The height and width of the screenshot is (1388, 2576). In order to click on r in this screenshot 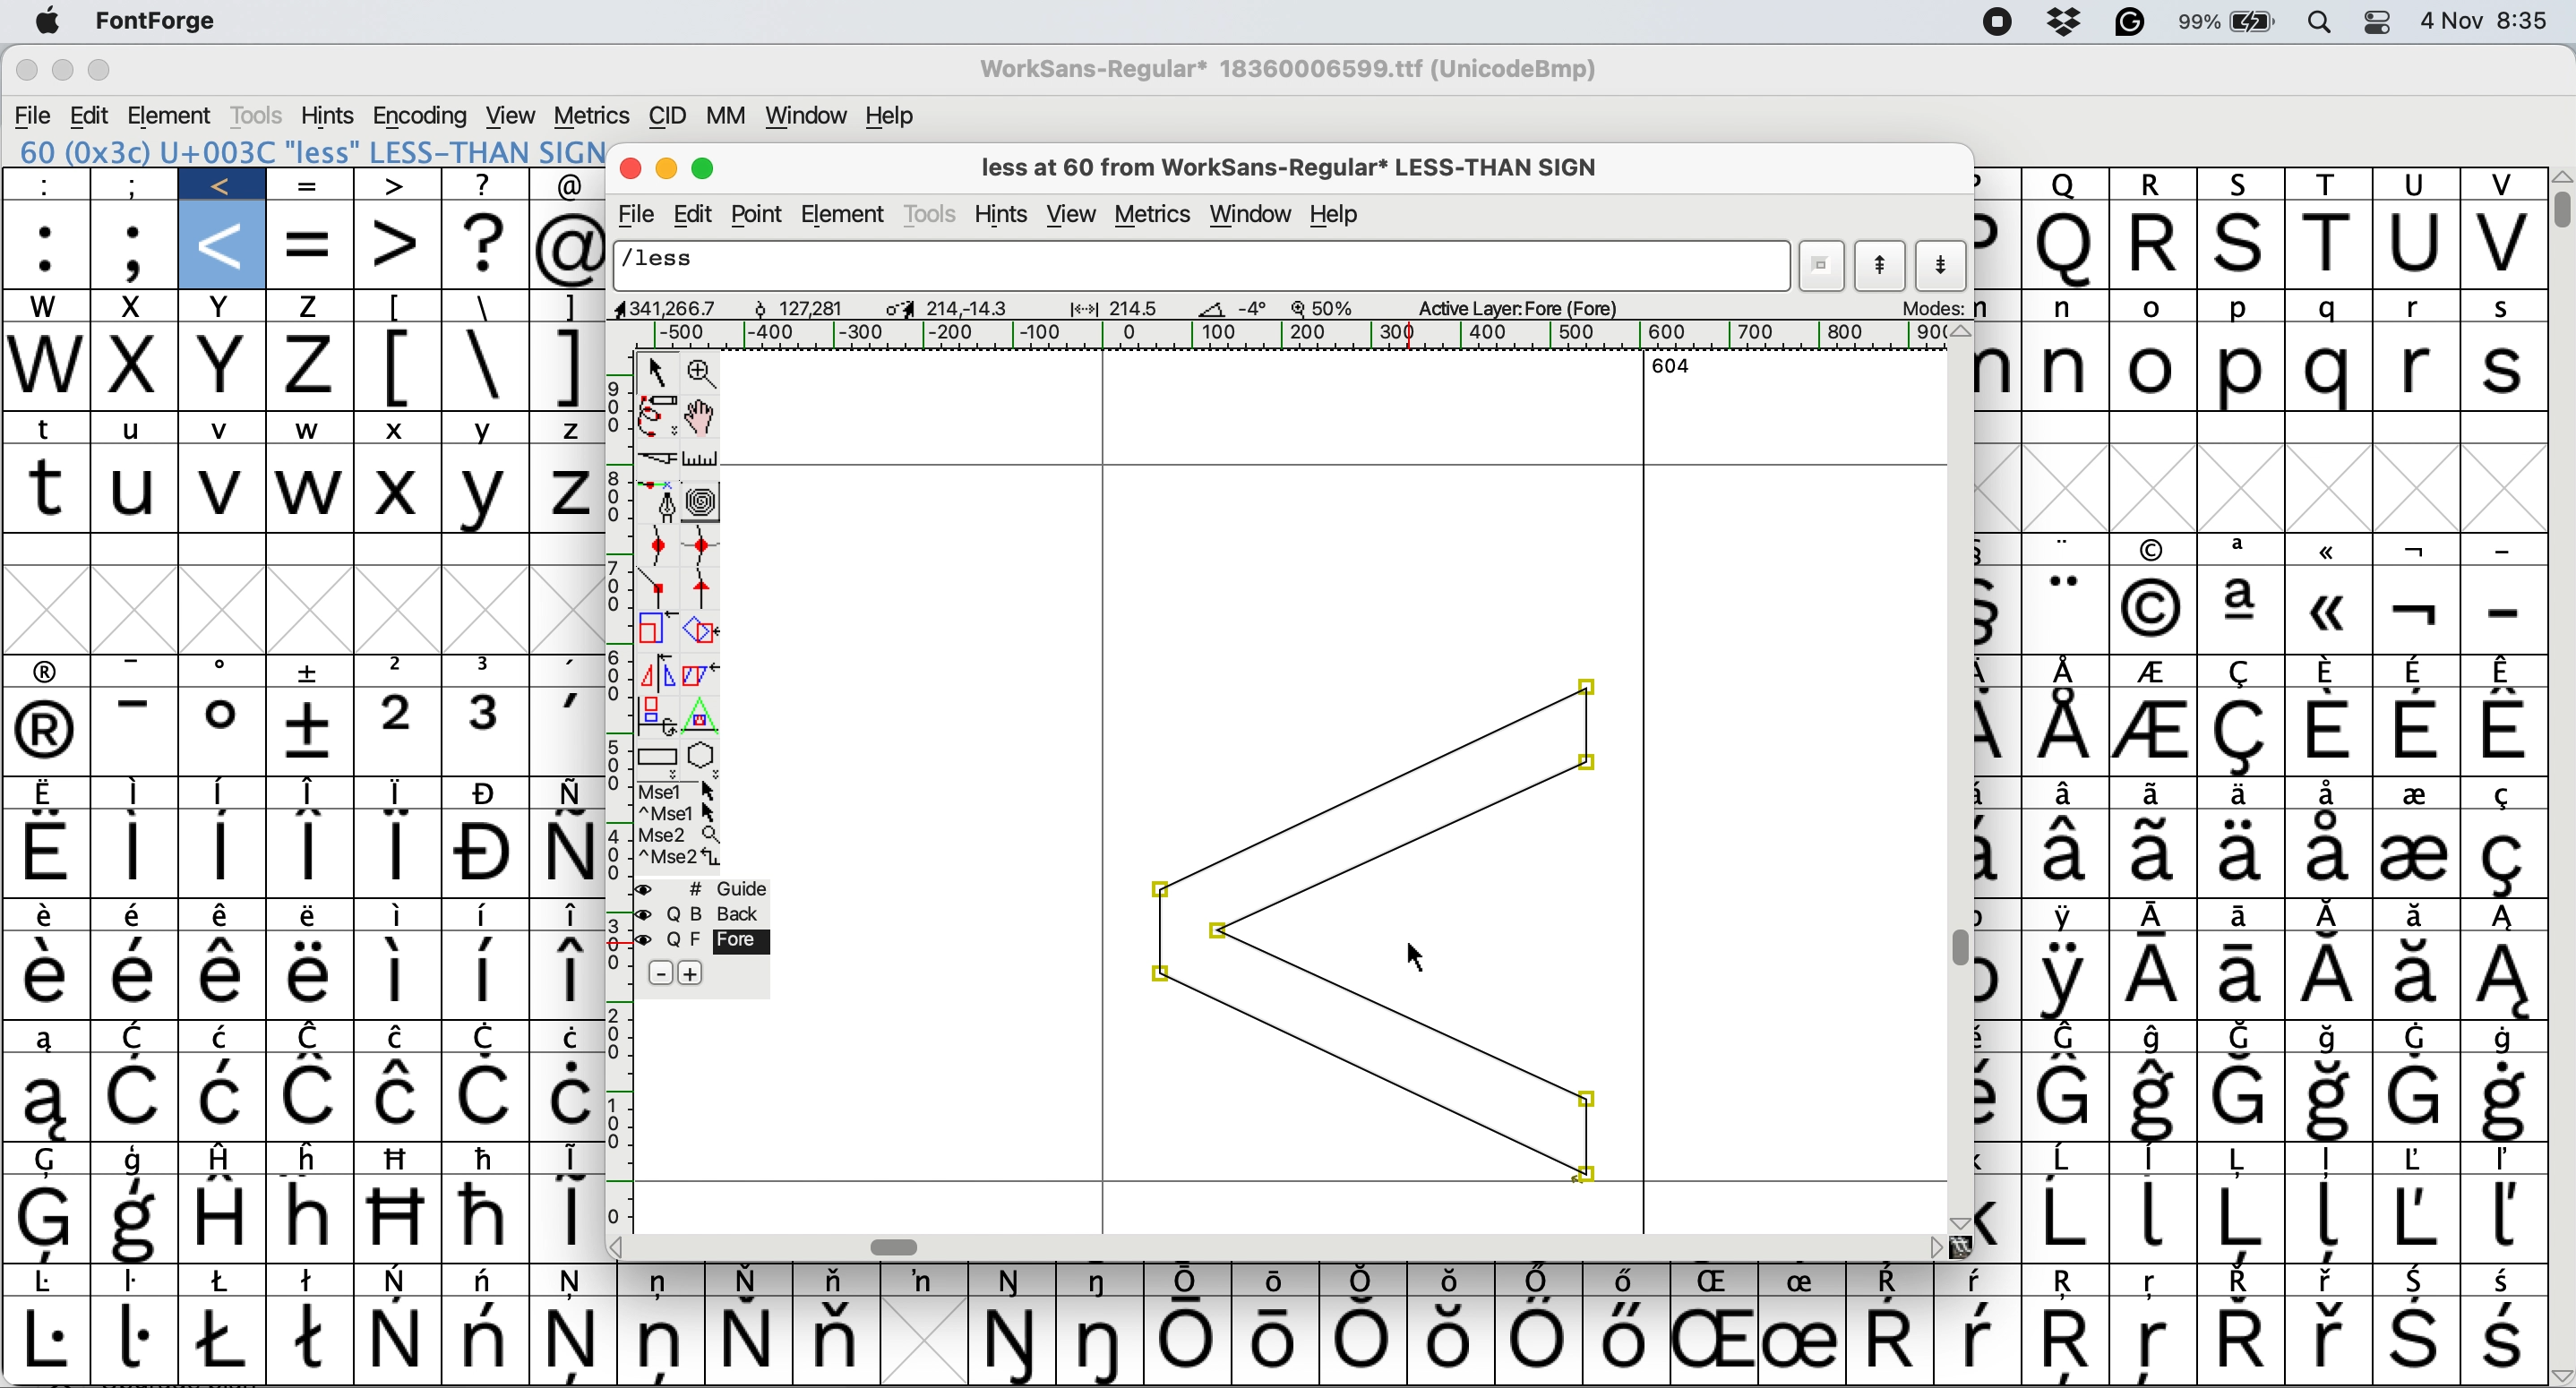, I will do `click(2417, 307)`.